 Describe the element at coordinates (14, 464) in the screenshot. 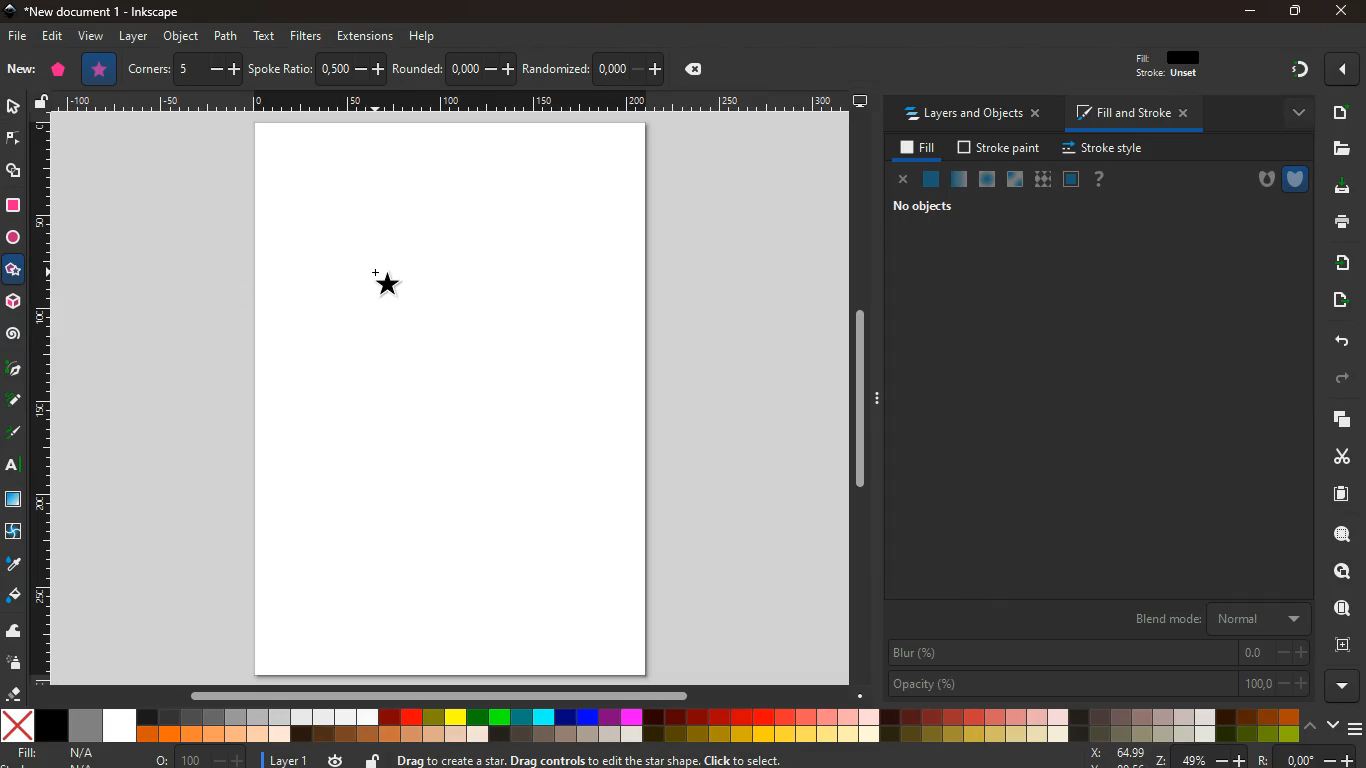

I see `text` at that location.